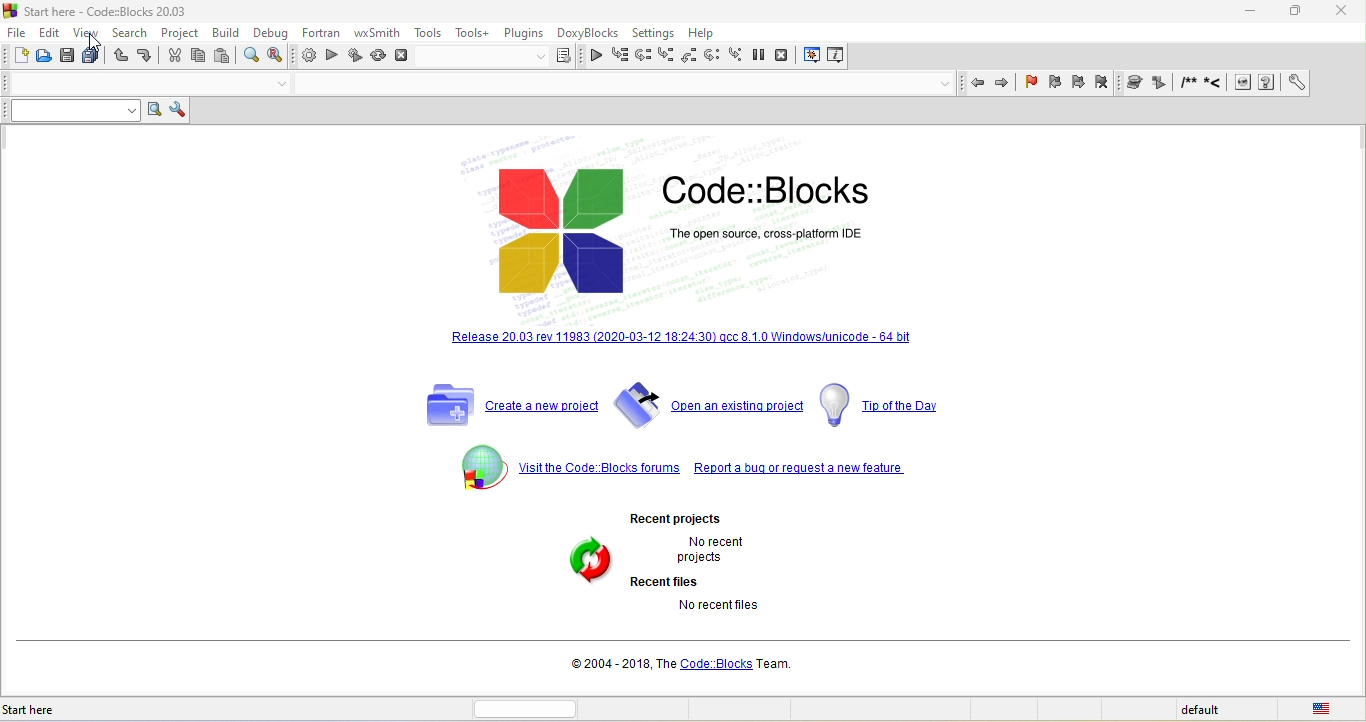  What do you see at coordinates (1332, 12) in the screenshot?
I see `close` at bounding box center [1332, 12].